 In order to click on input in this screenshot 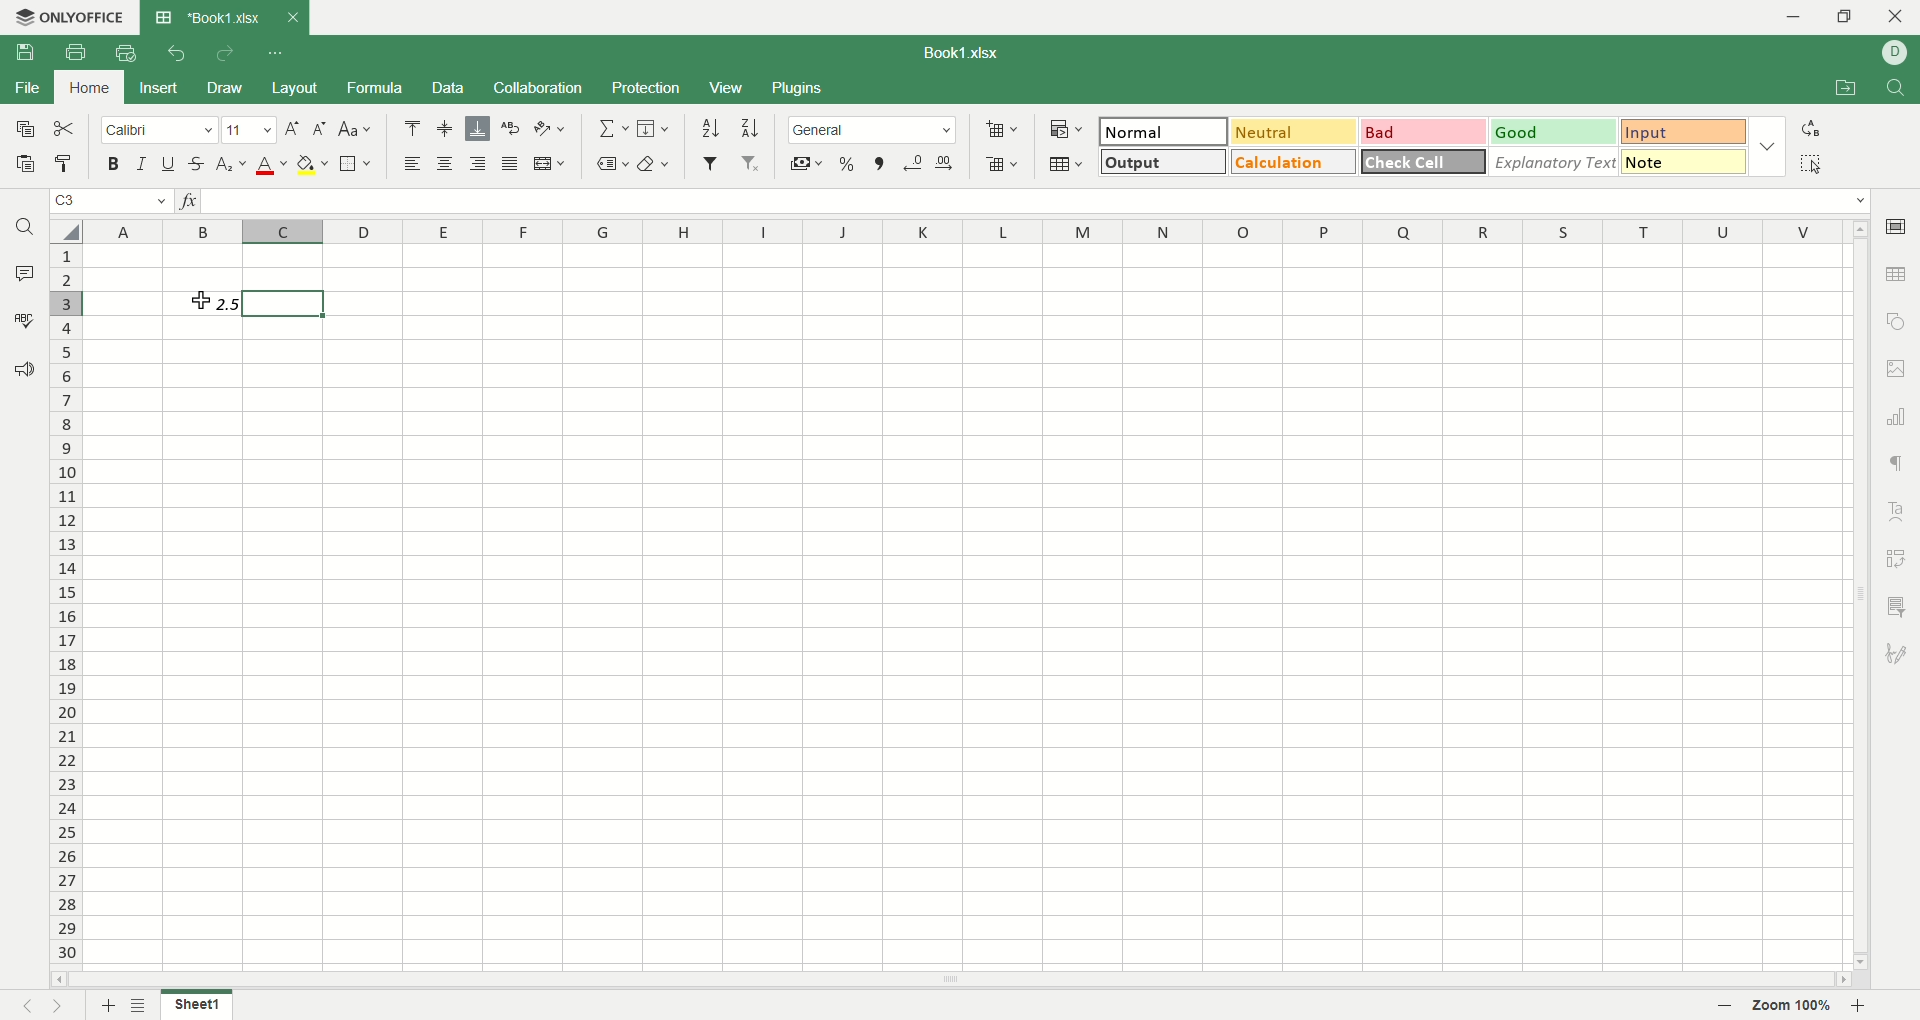, I will do `click(1685, 132)`.